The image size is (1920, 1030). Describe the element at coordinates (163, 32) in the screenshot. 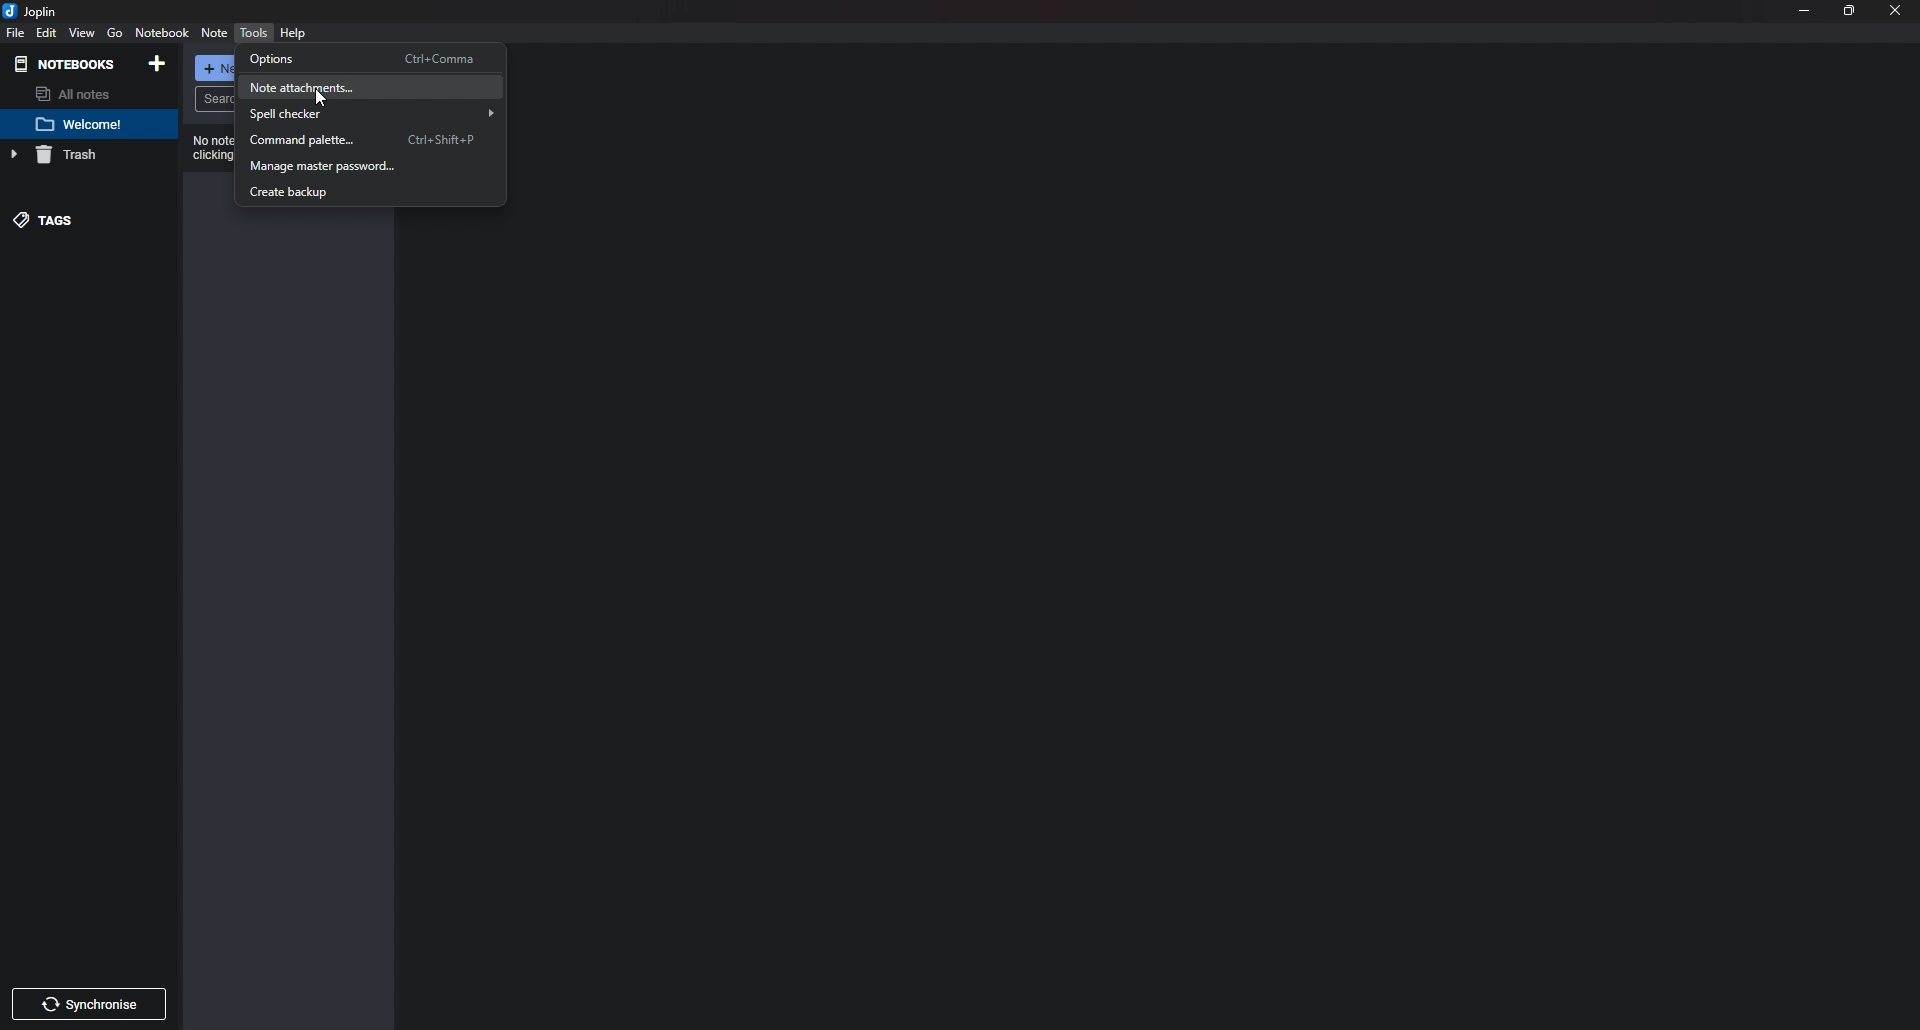

I see `note Book` at that location.